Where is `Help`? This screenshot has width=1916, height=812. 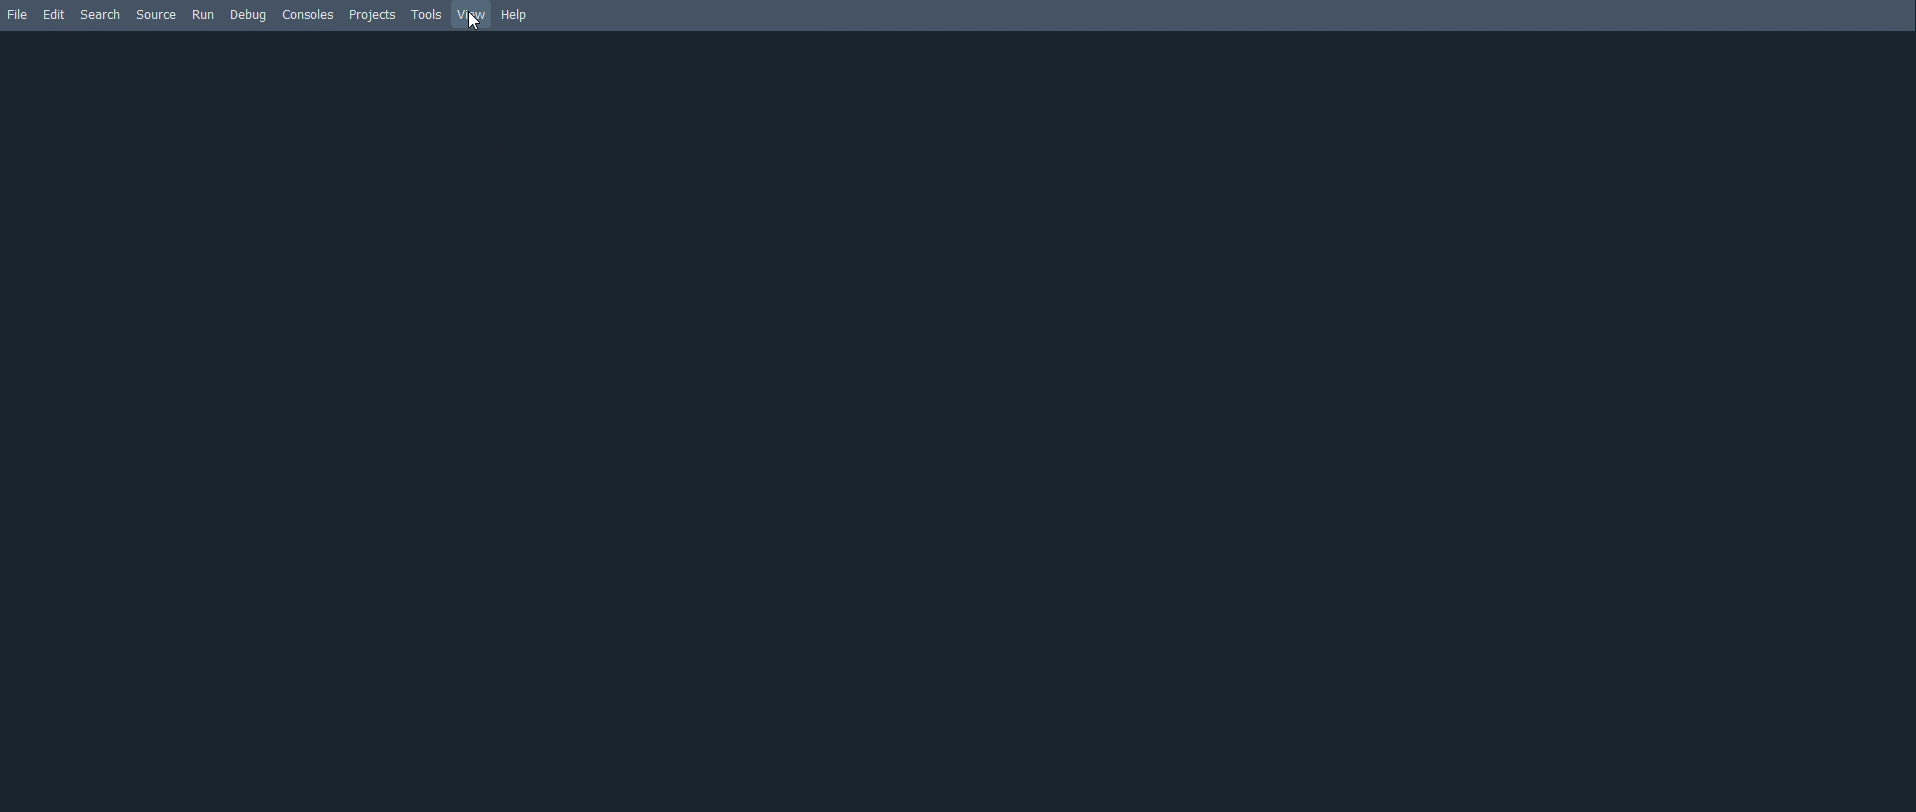
Help is located at coordinates (516, 14).